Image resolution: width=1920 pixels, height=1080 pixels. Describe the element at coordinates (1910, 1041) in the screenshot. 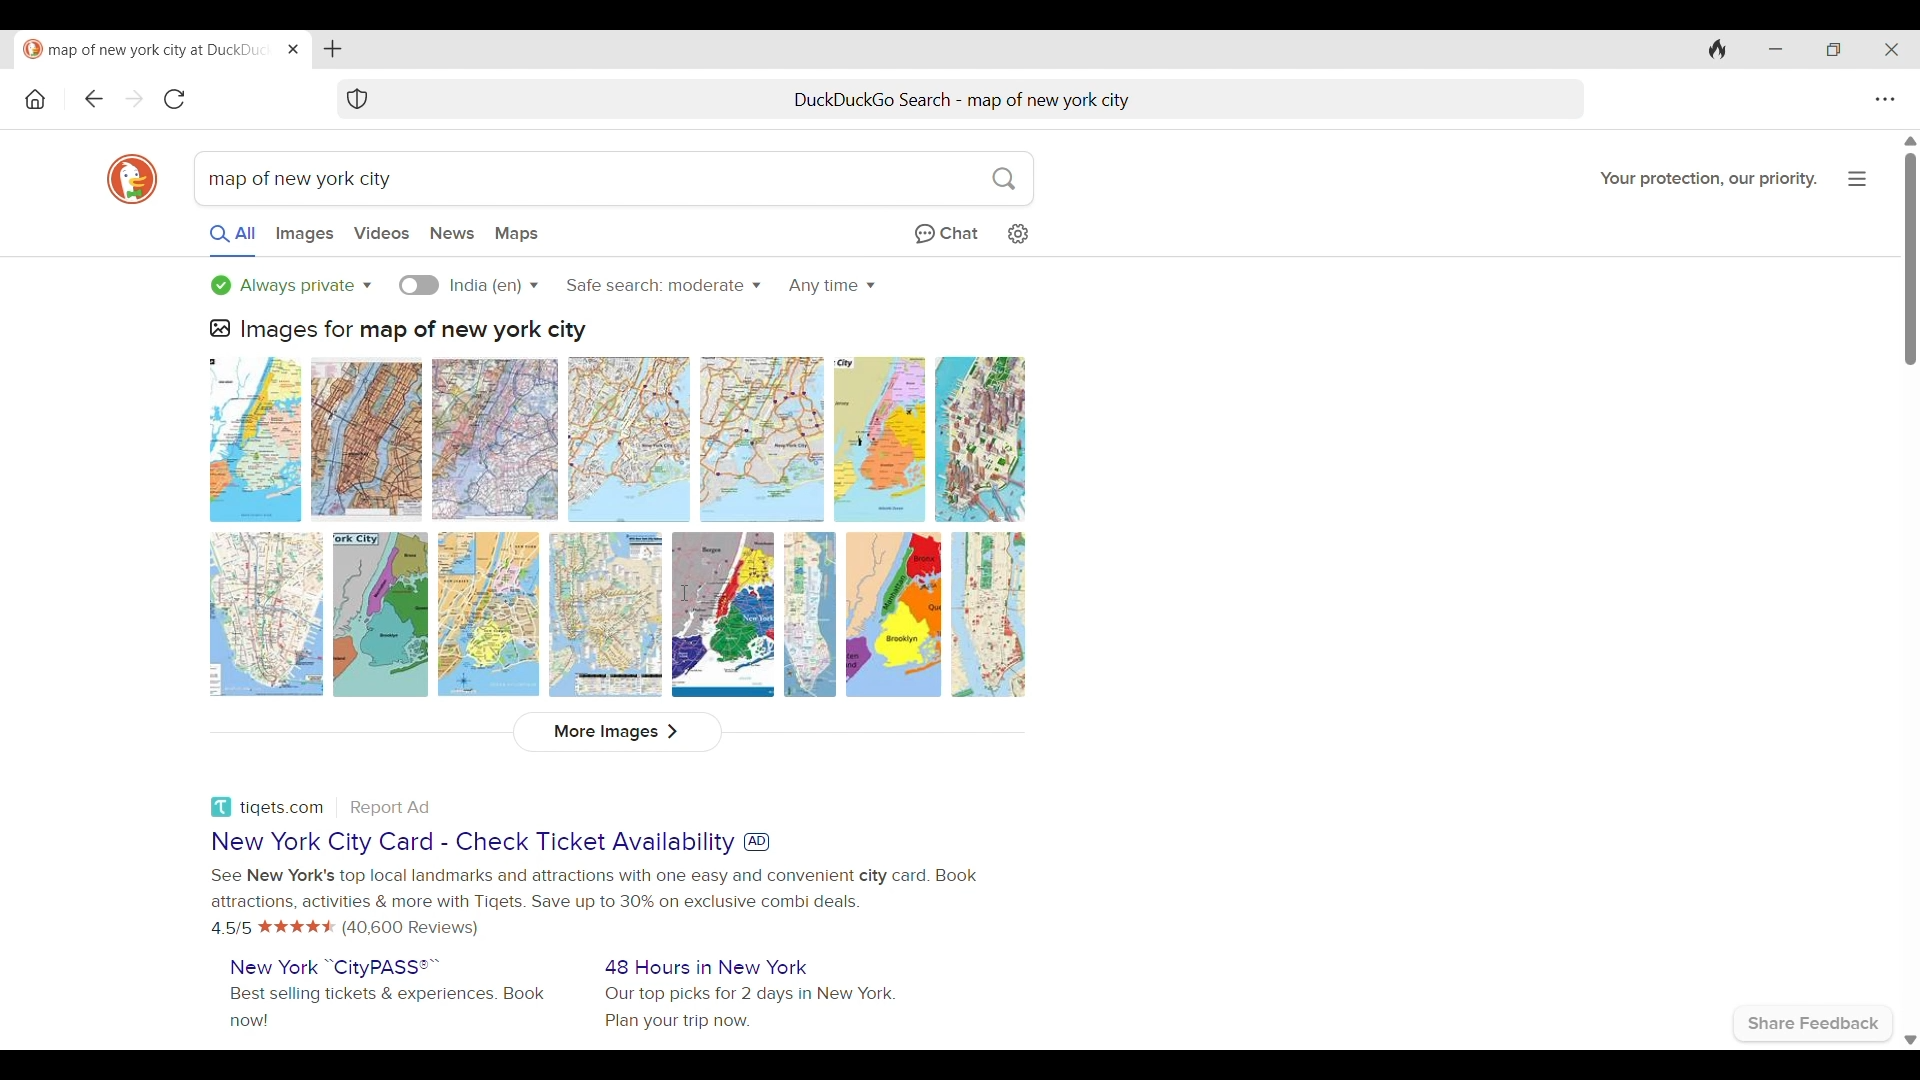

I see `Quick slide to bottom` at that location.